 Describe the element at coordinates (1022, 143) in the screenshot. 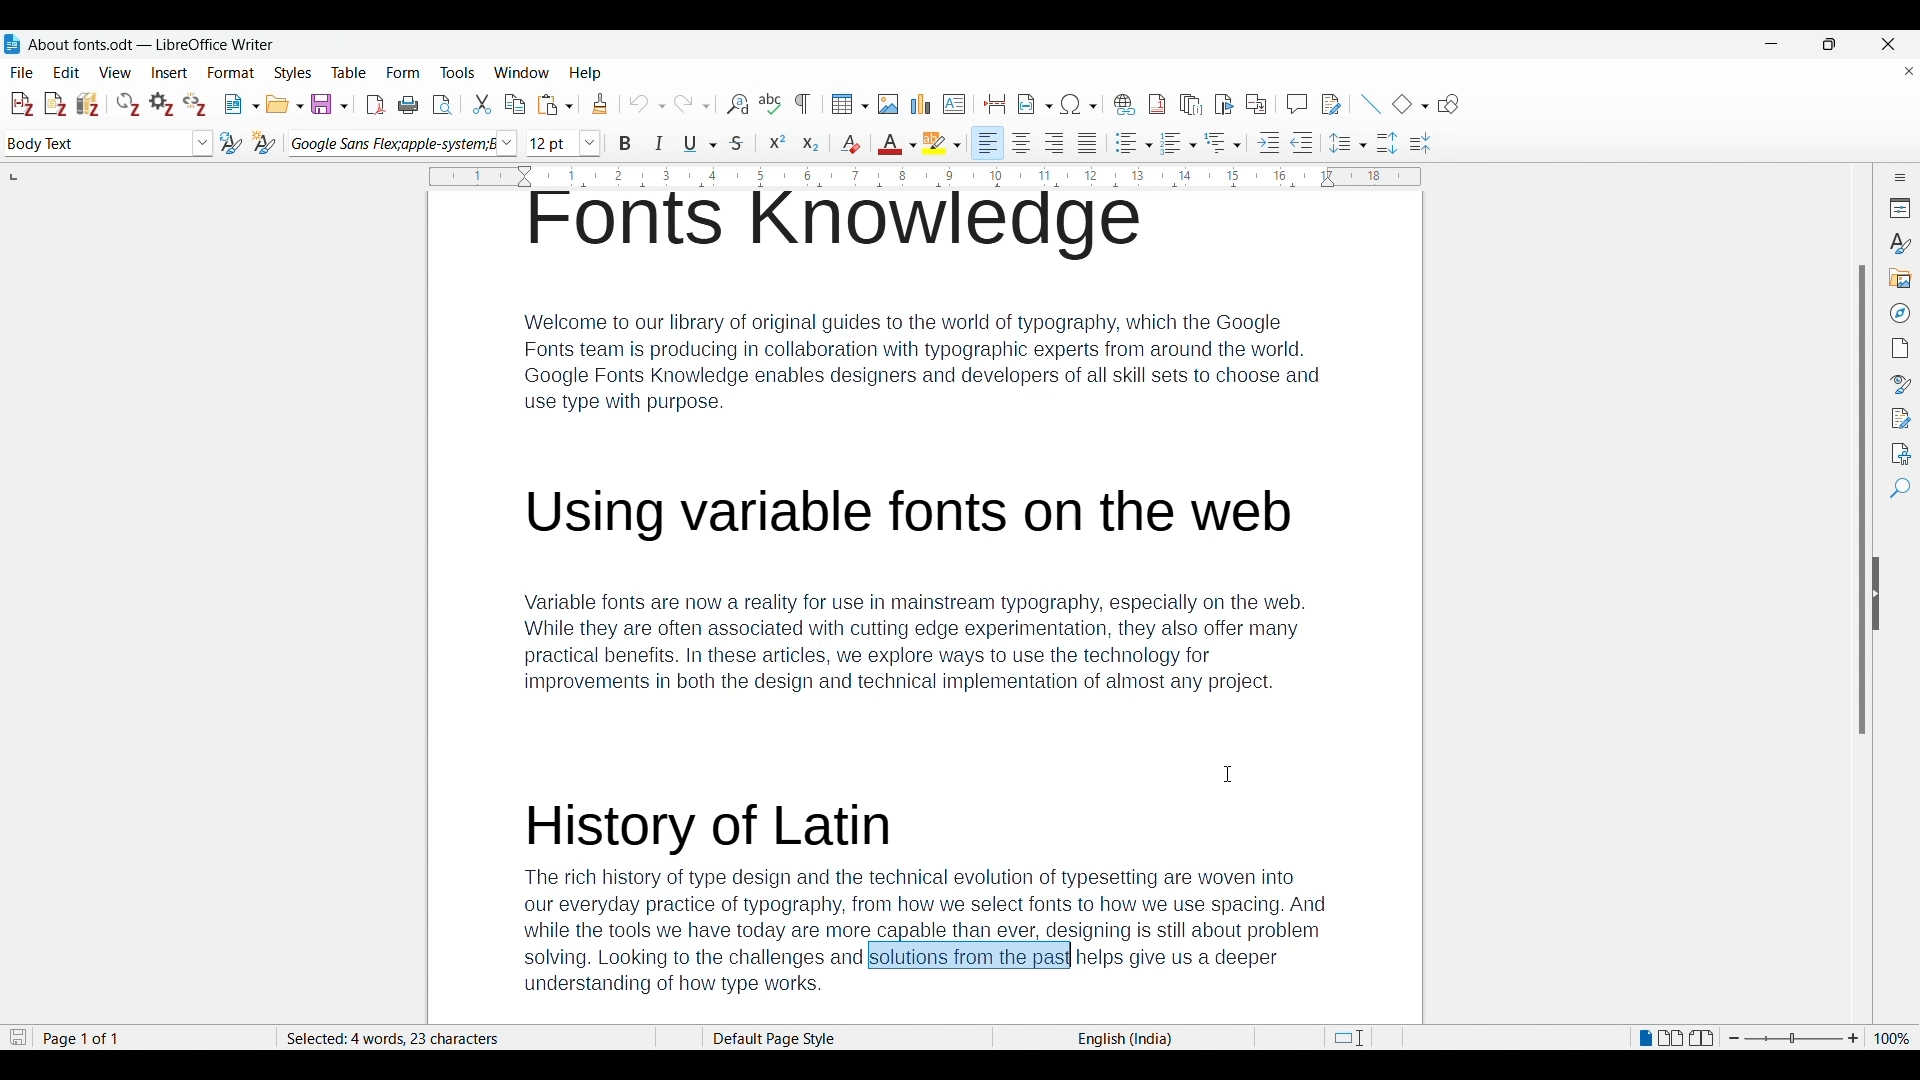

I see `Align center` at that location.